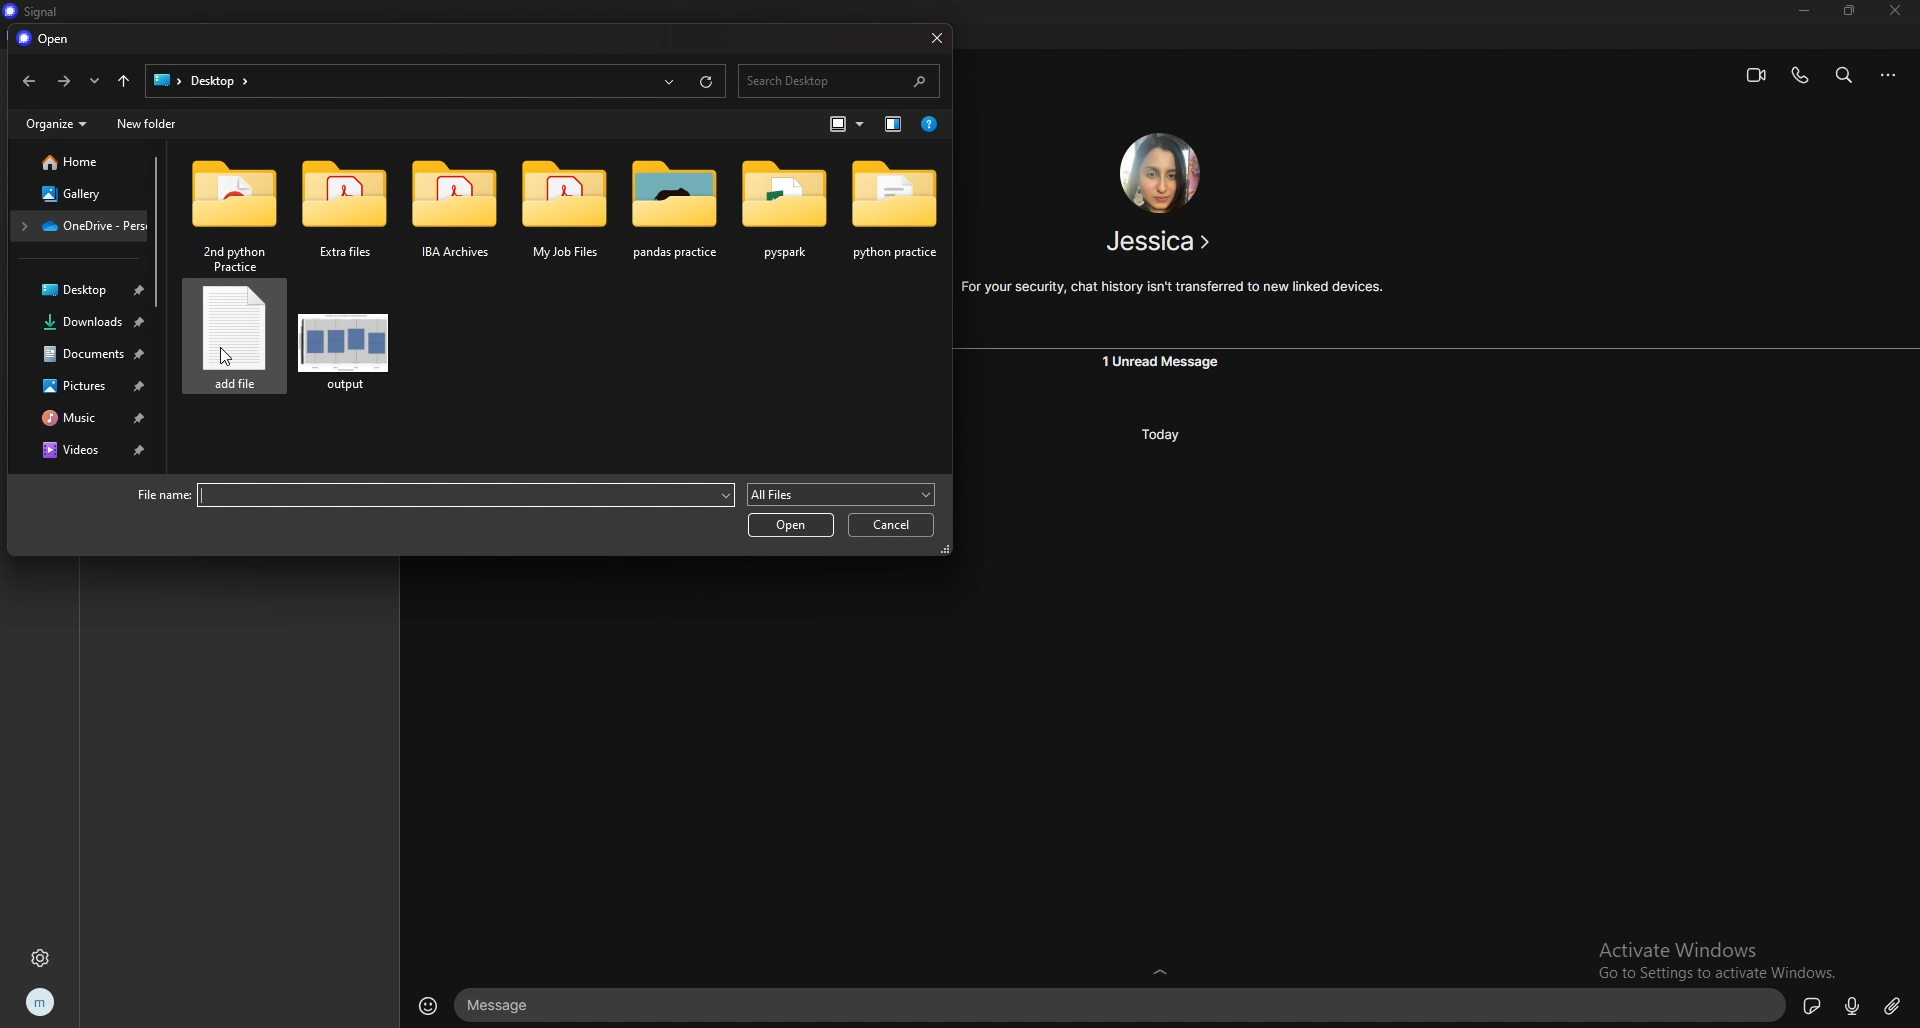 The image size is (1920, 1028). I want to click on home, so click(70, 161).